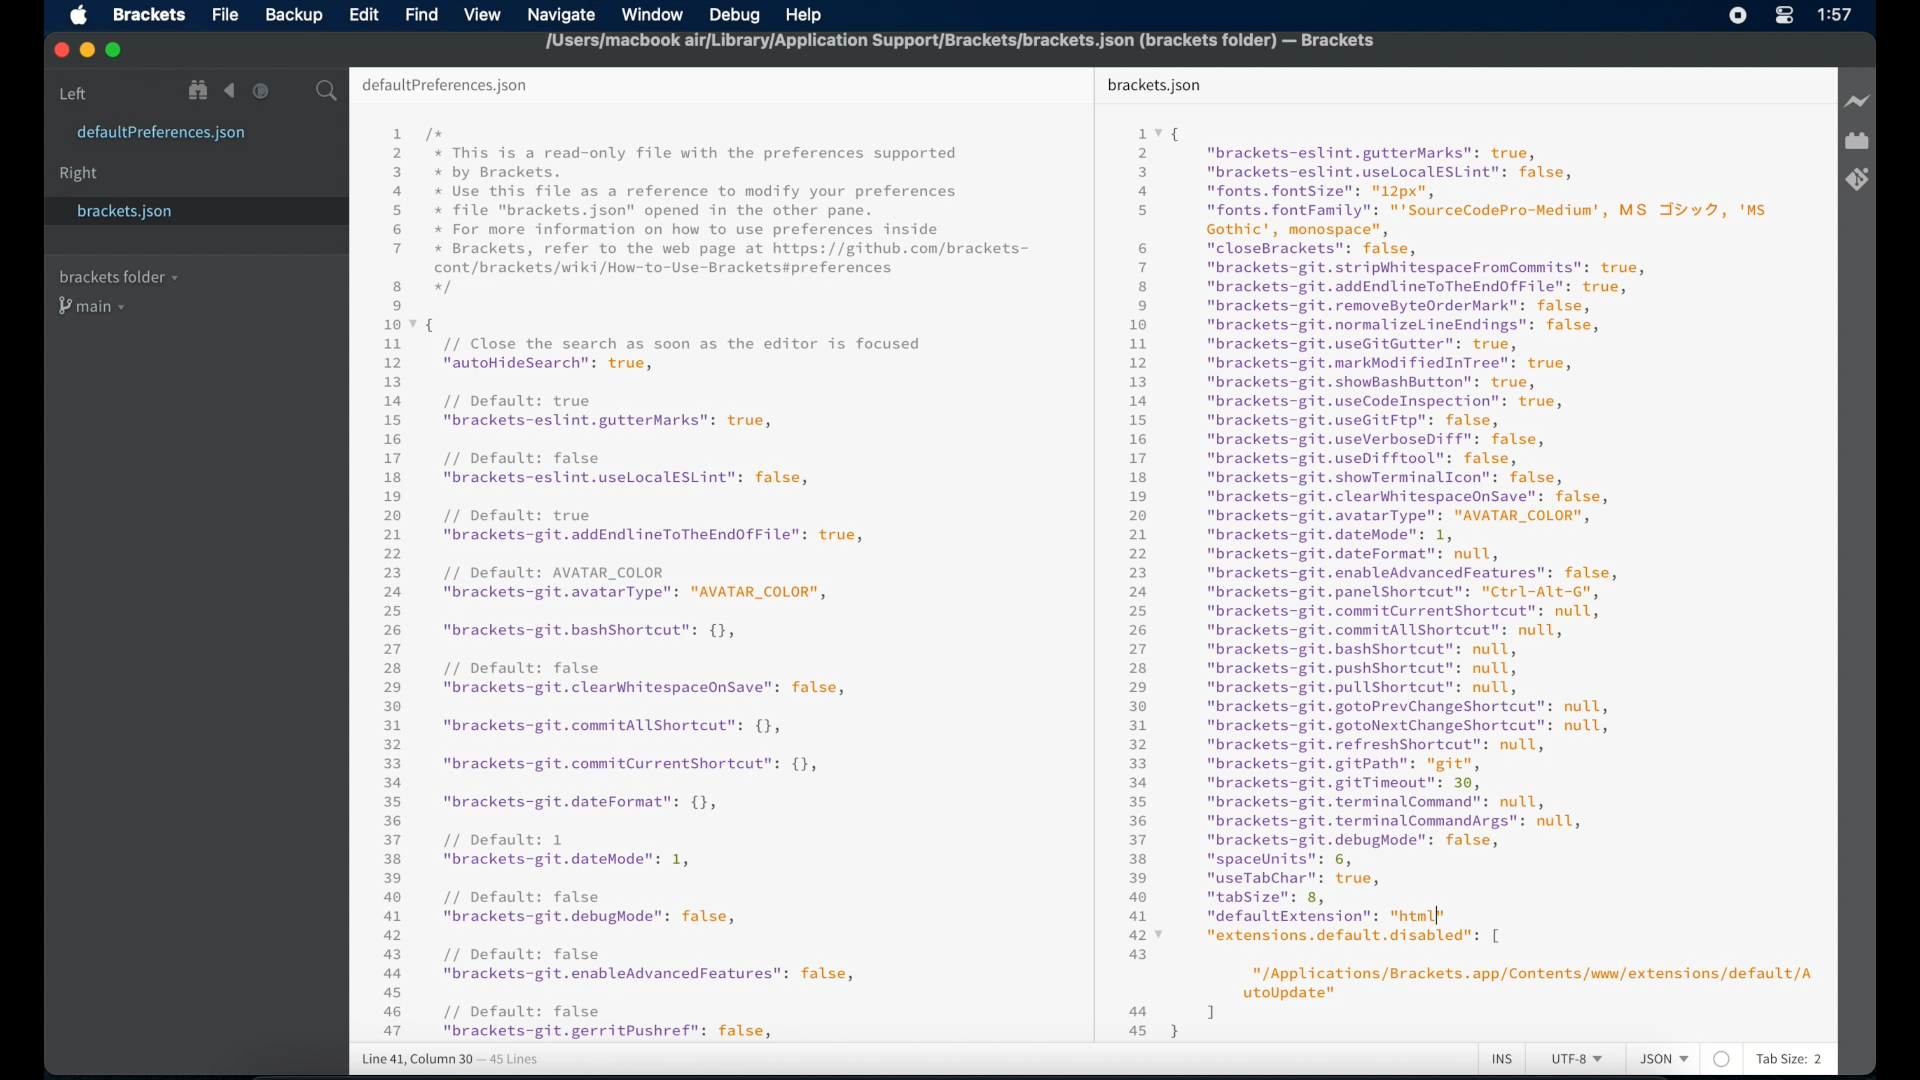 Image resolution: width=1920 pixels, height=1080 pixels. What do you see at coordinates (225, 15) in the screenshot?
I see `file` at bounding box center [225, 15].